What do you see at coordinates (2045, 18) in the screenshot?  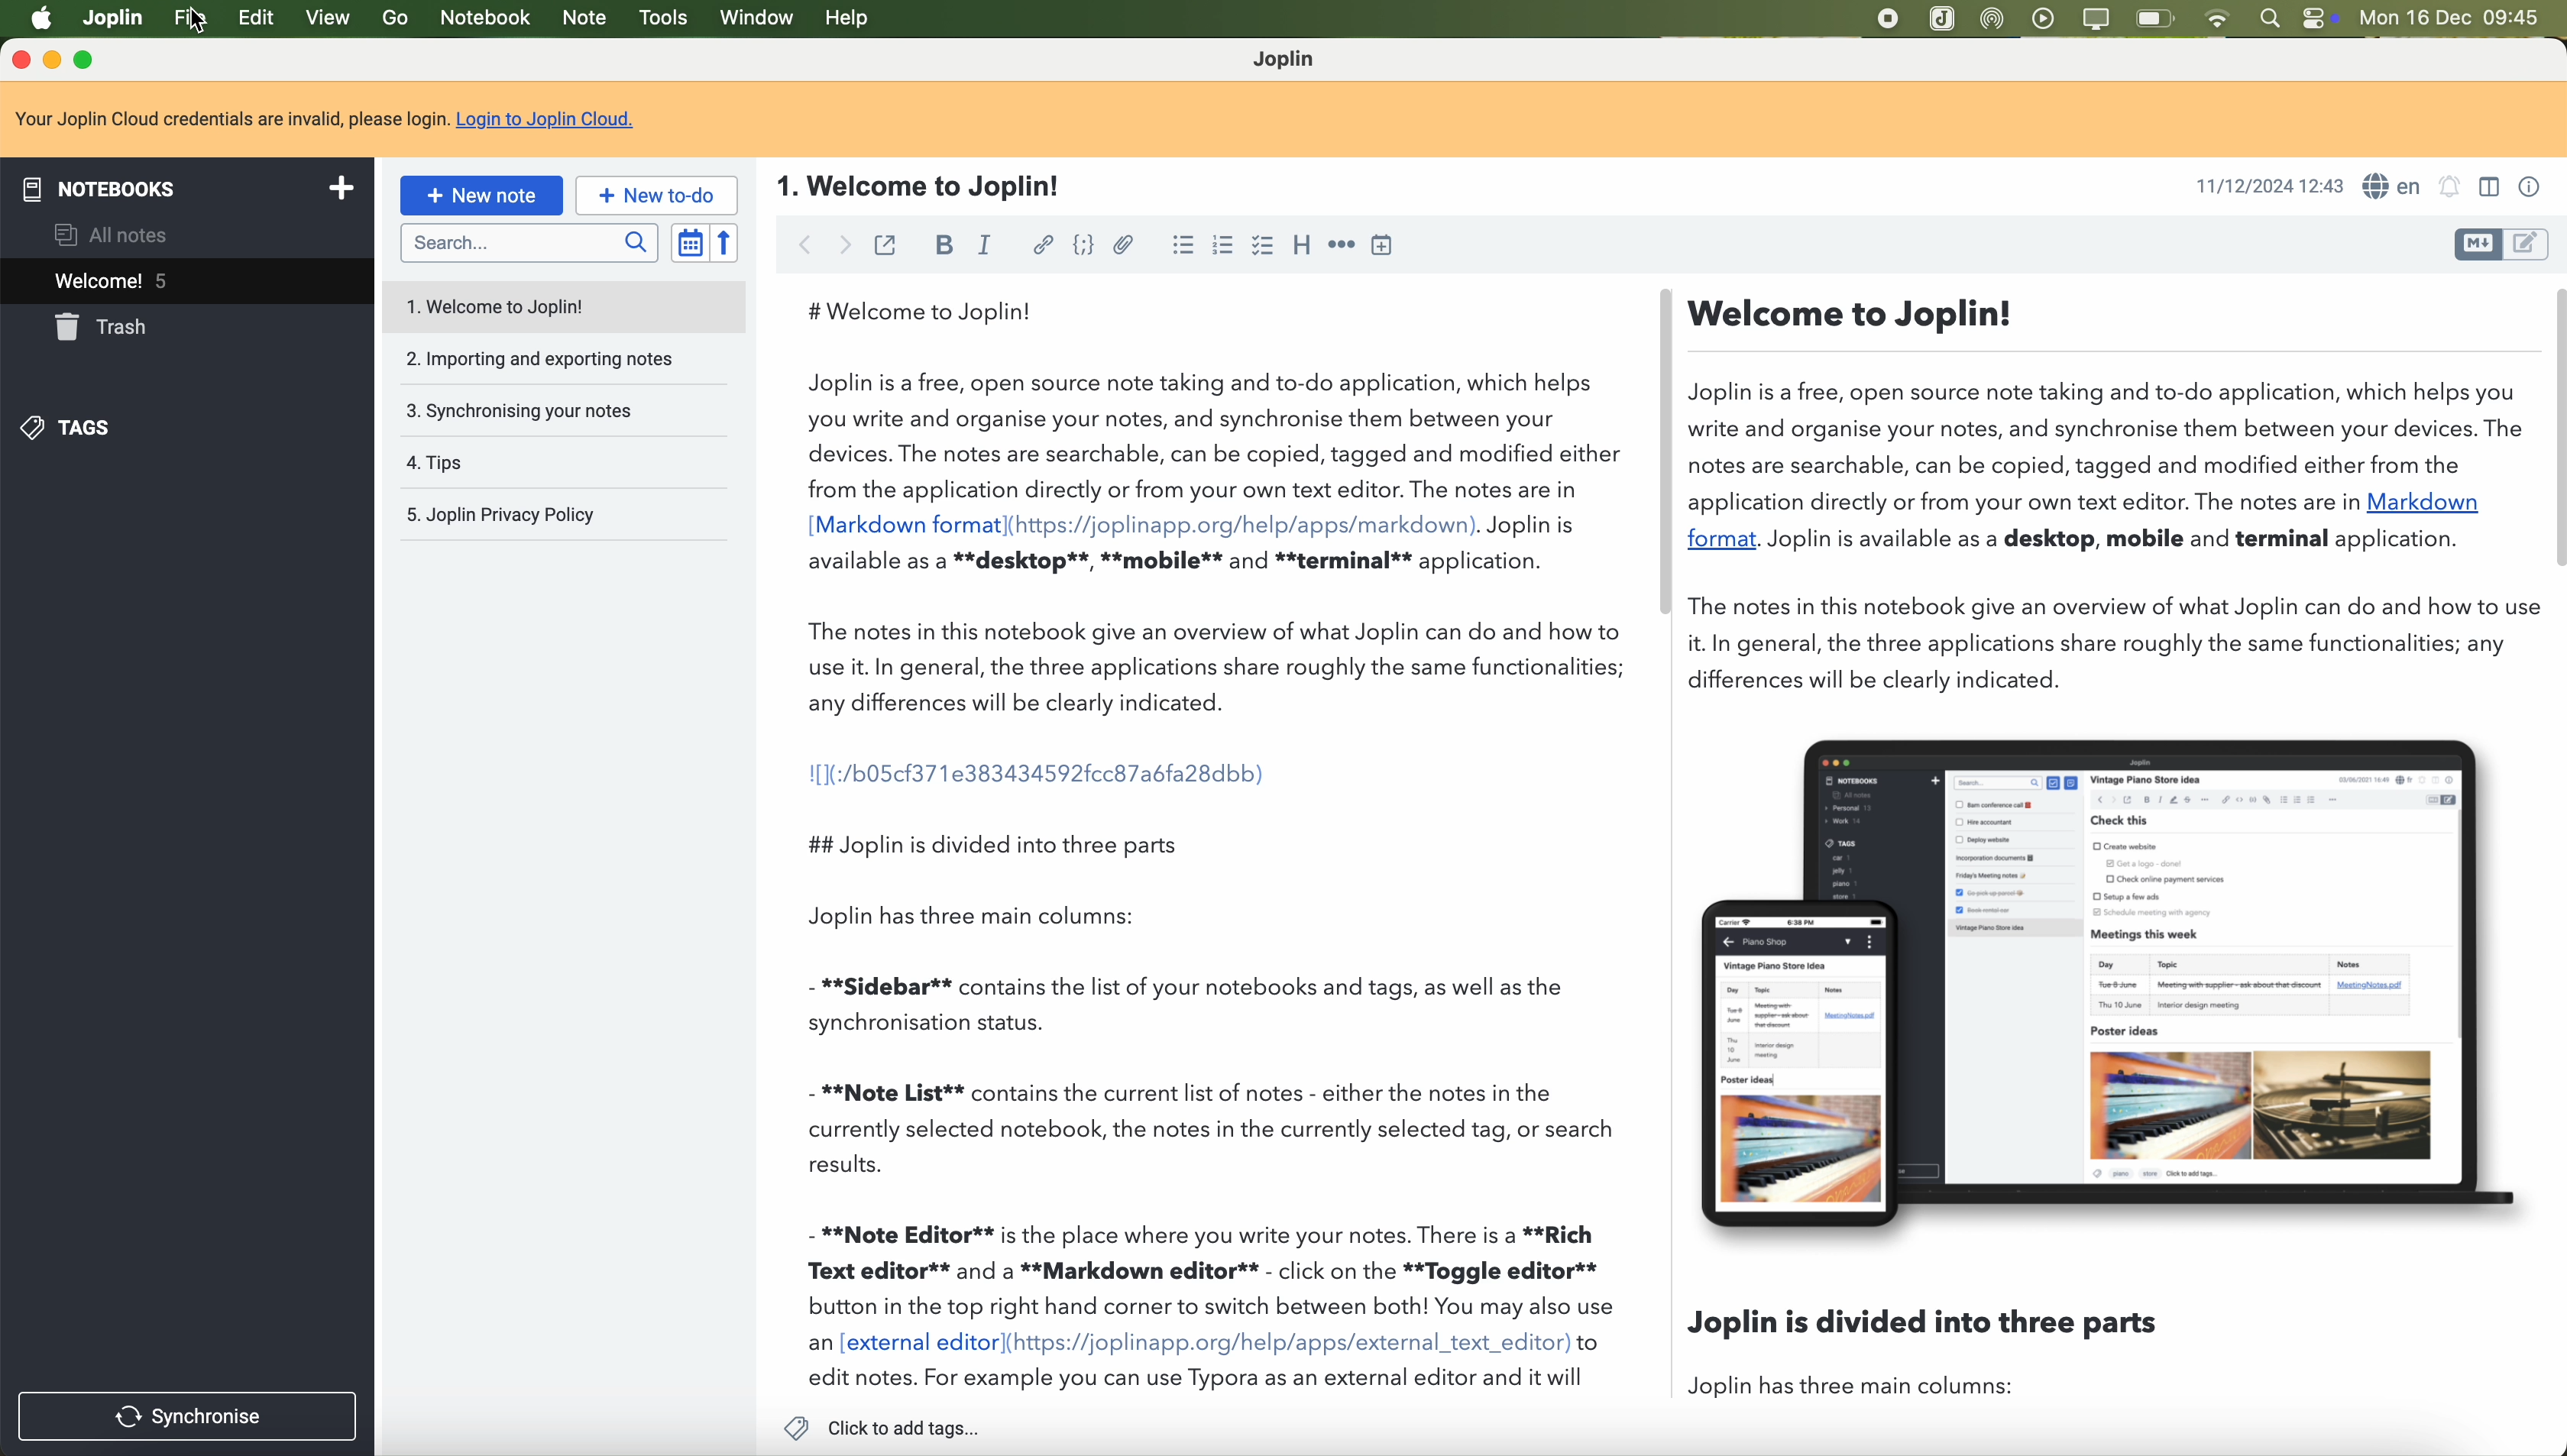 I see `play` at bounding box center [2045, 18].